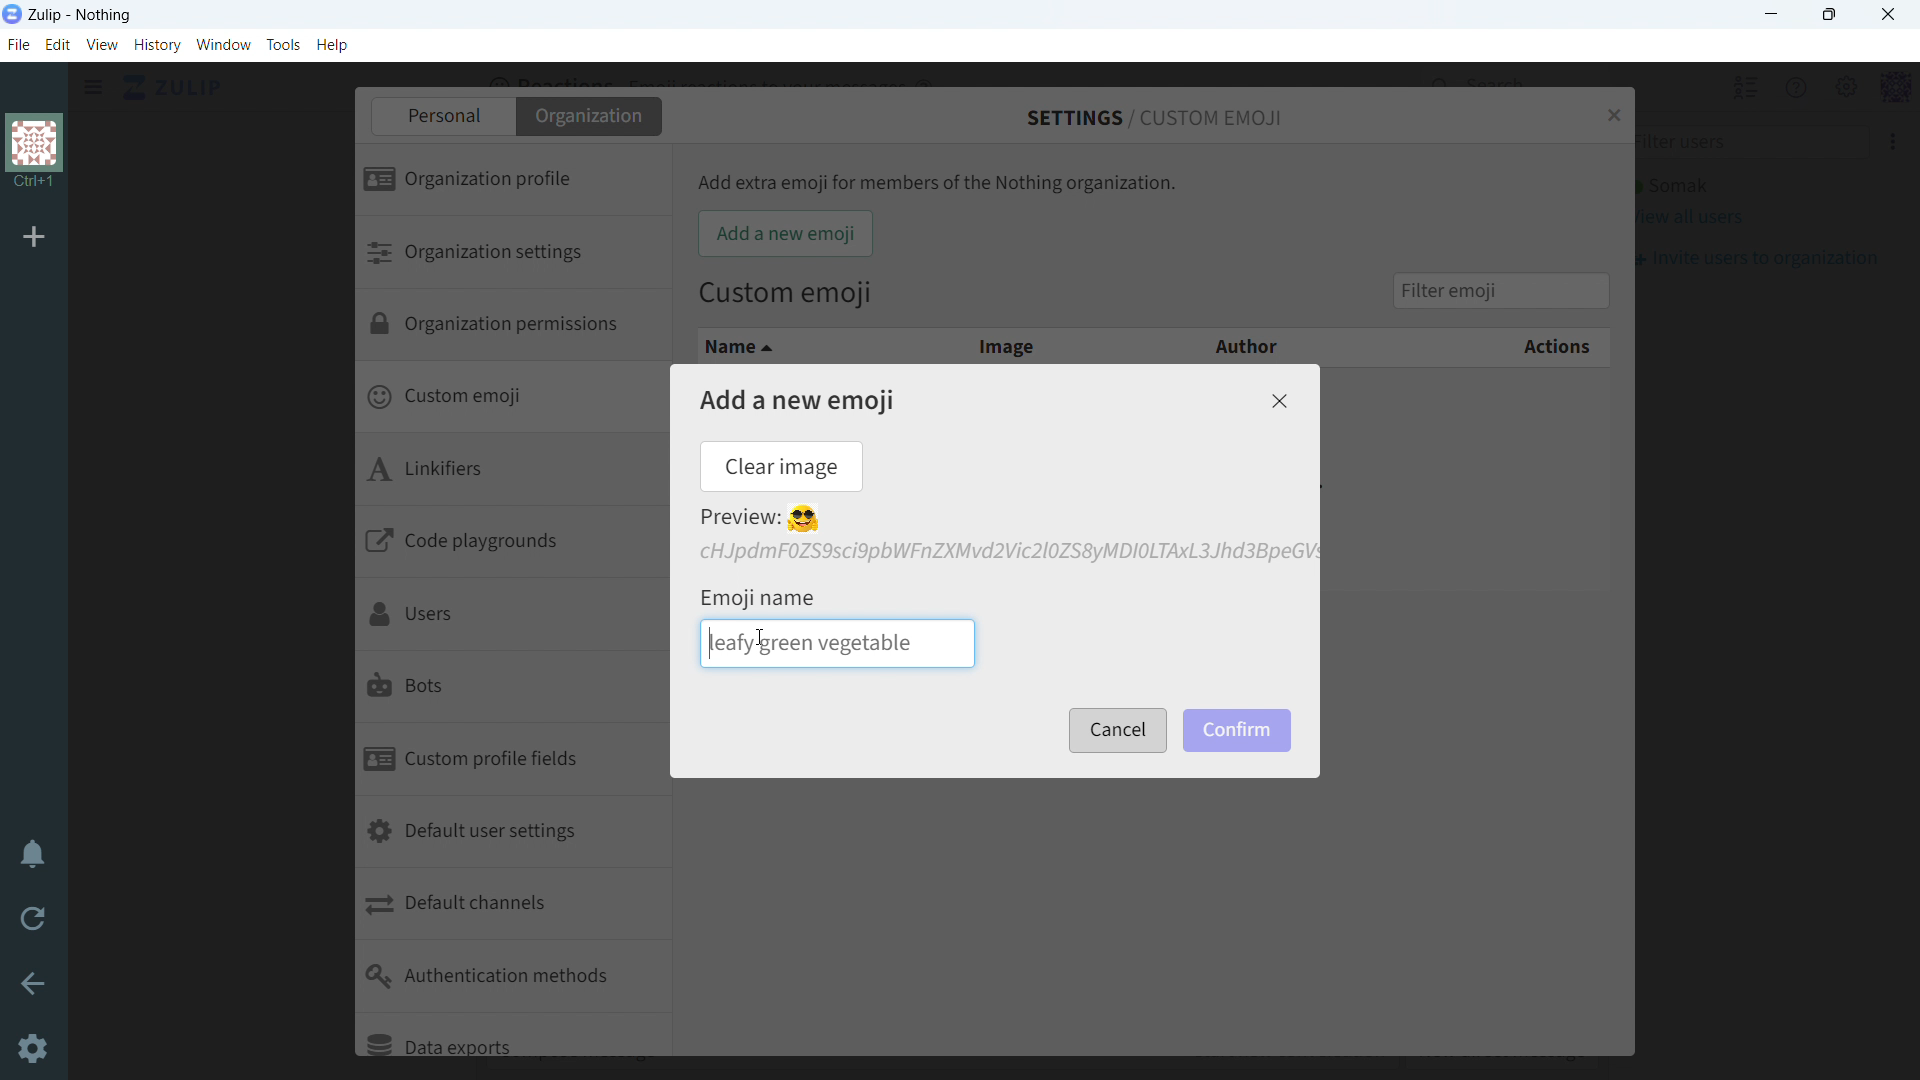  What do you see at coordinates (508, 616) in the screenshot?
I see `users` at bounding box center [508, 616].